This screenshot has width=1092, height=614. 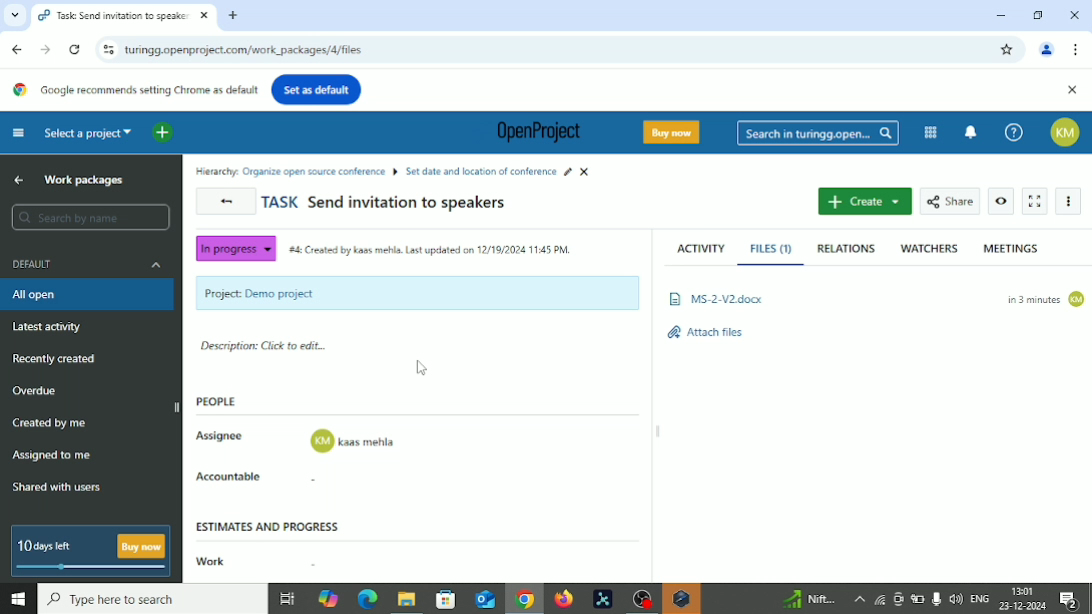 I want to click on Modules, so click(x=930, y=132).